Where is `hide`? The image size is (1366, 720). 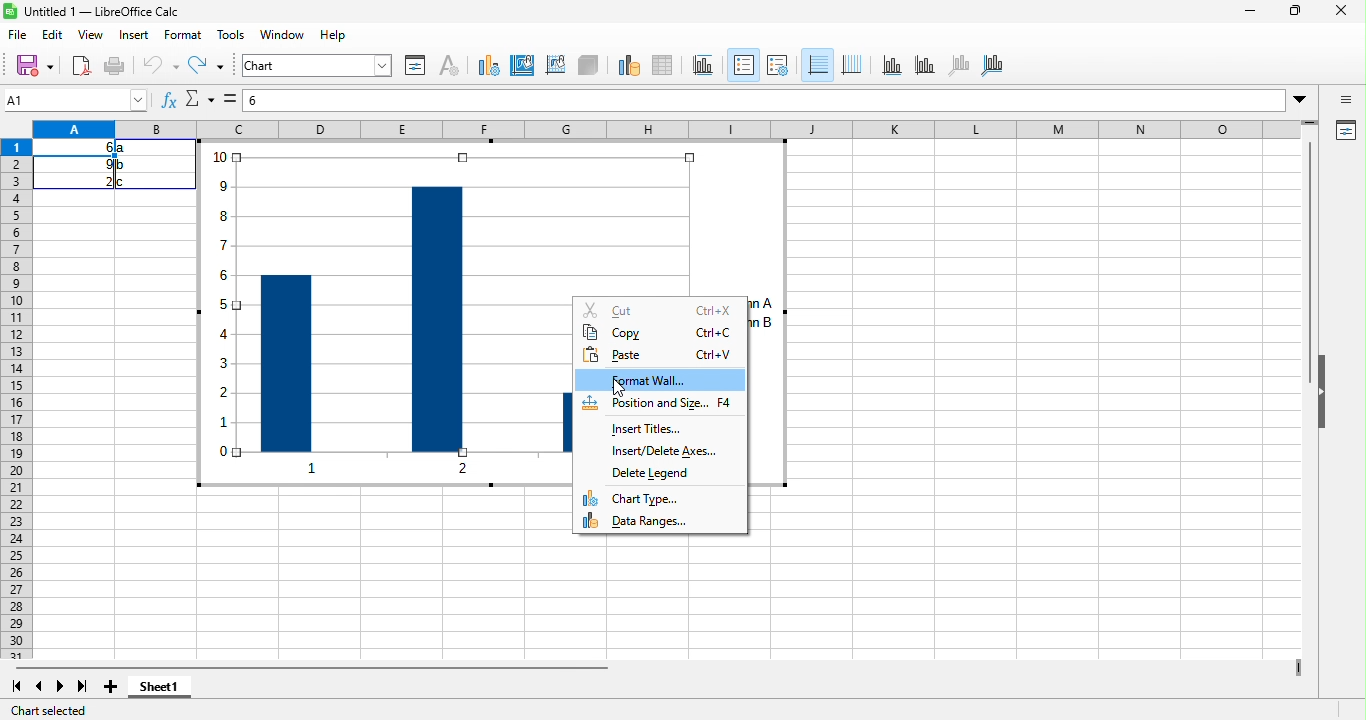 hide is located at coordinates (1327, 417).